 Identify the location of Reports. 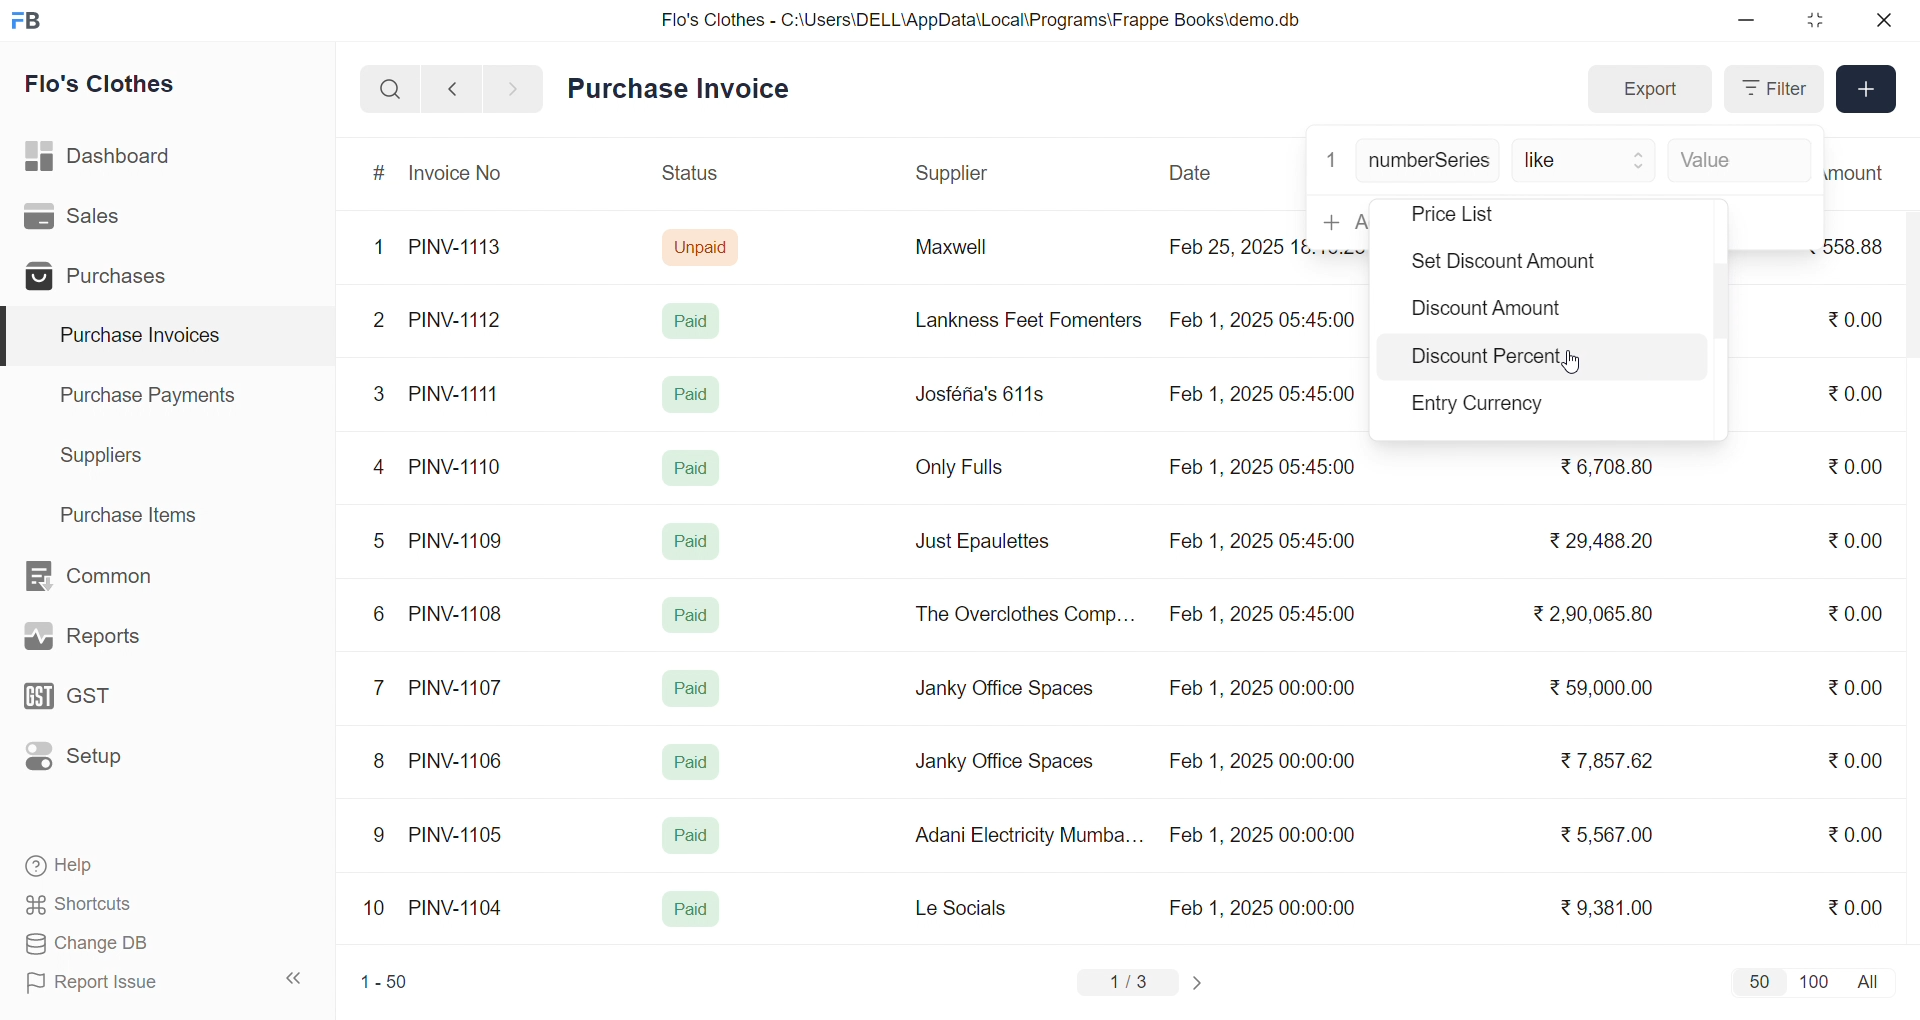
(106, 641).